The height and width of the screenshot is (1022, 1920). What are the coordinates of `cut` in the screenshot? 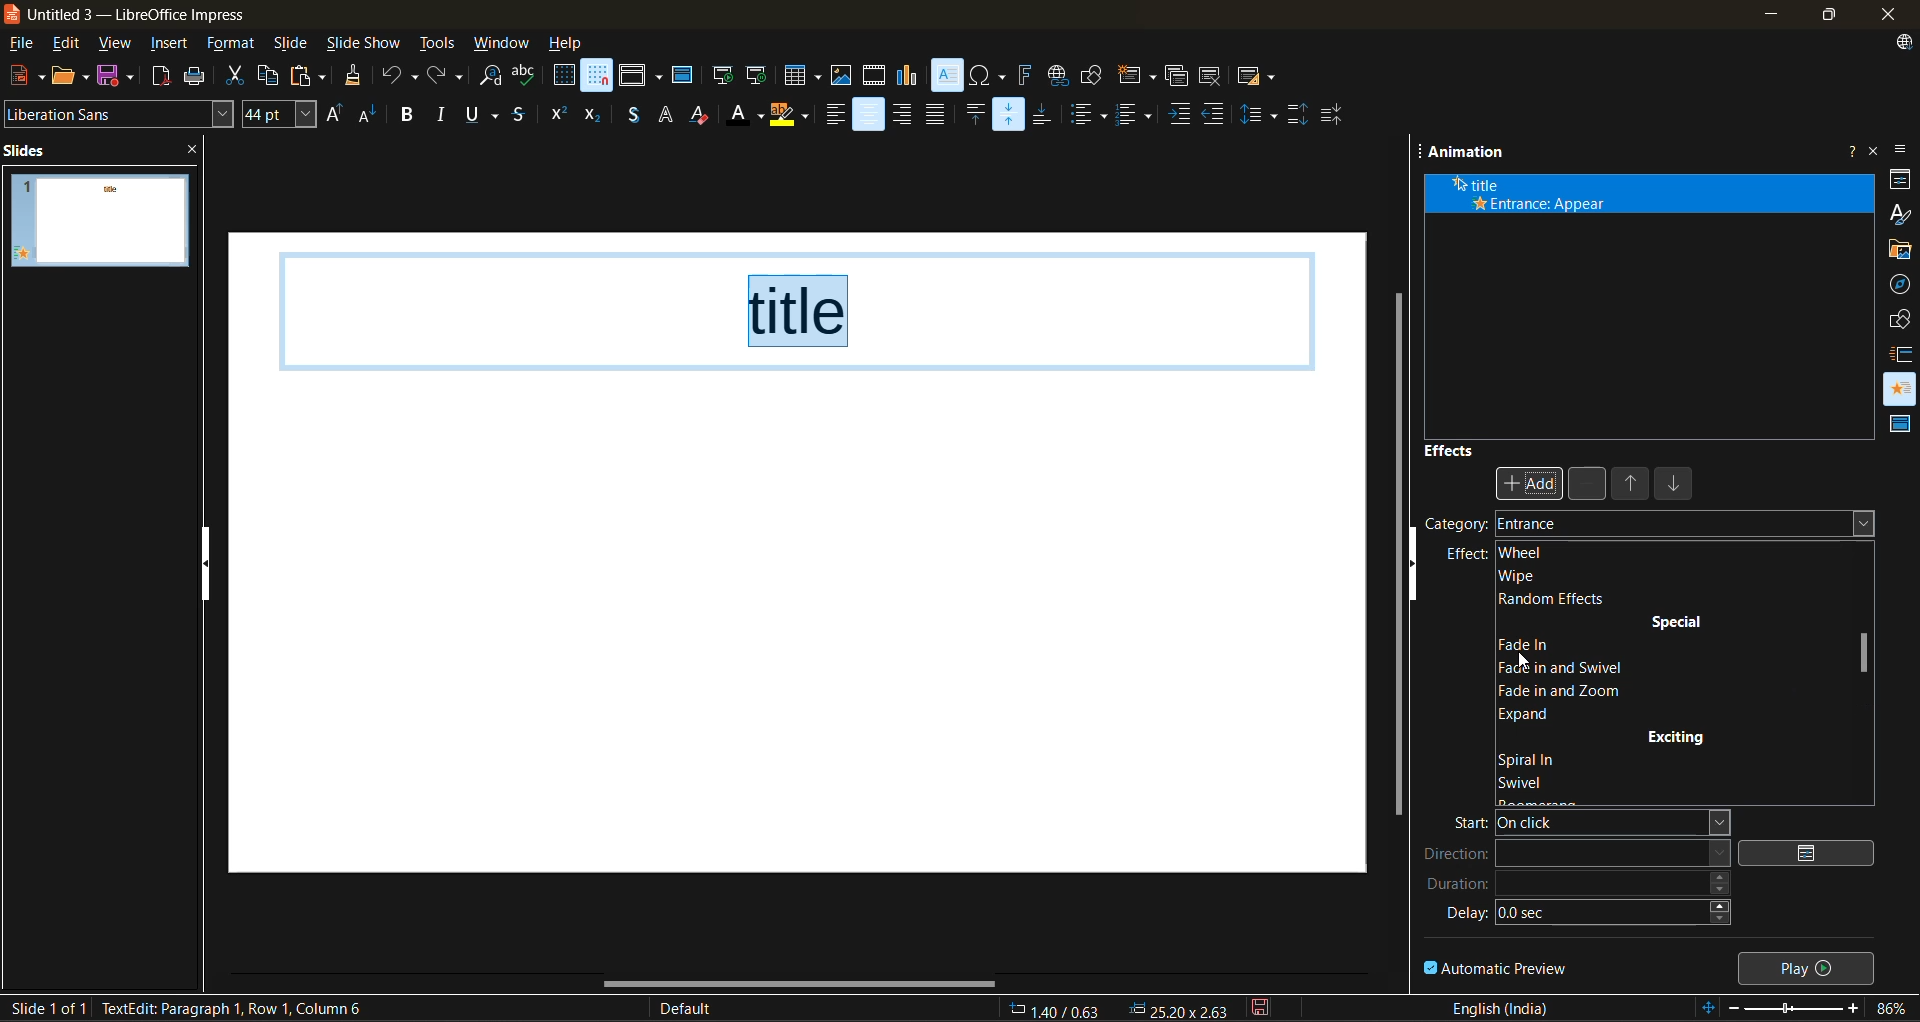 It's located at (234, 77).